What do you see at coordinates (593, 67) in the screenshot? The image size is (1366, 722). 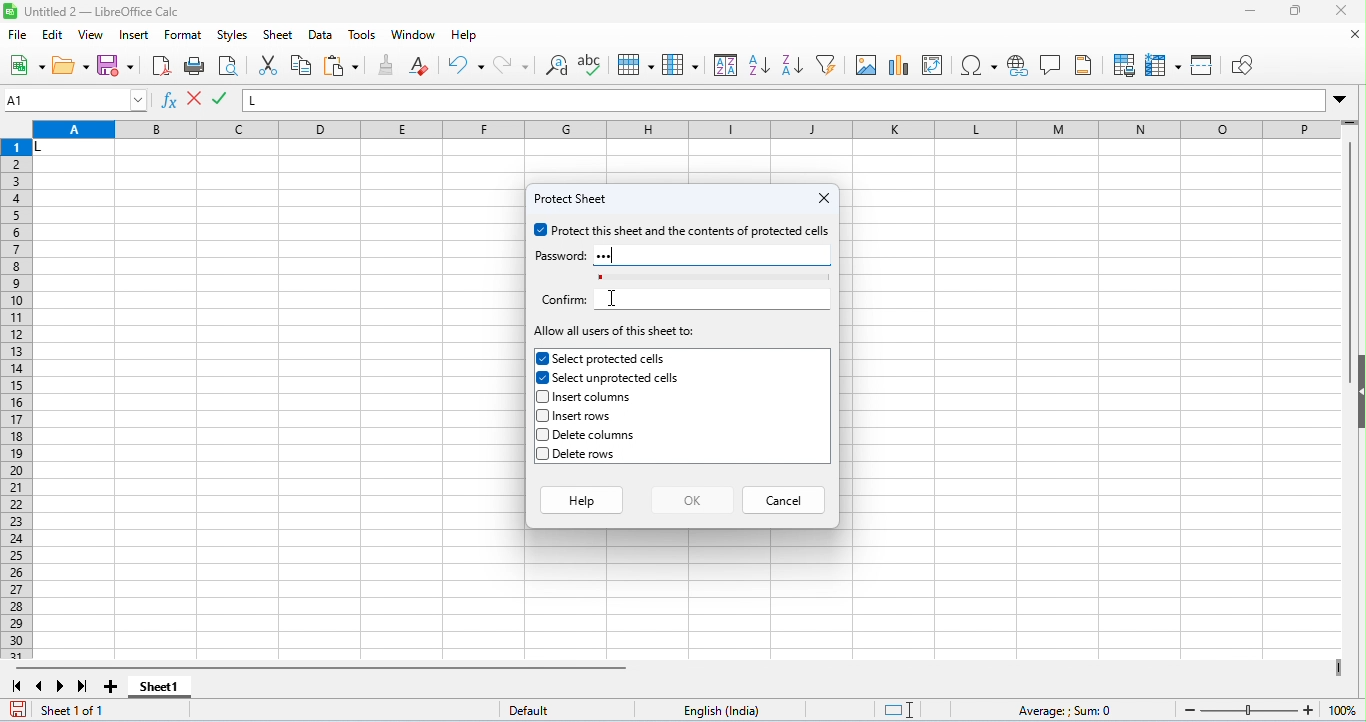 I see `spelling` at bounding box center [593, 67].